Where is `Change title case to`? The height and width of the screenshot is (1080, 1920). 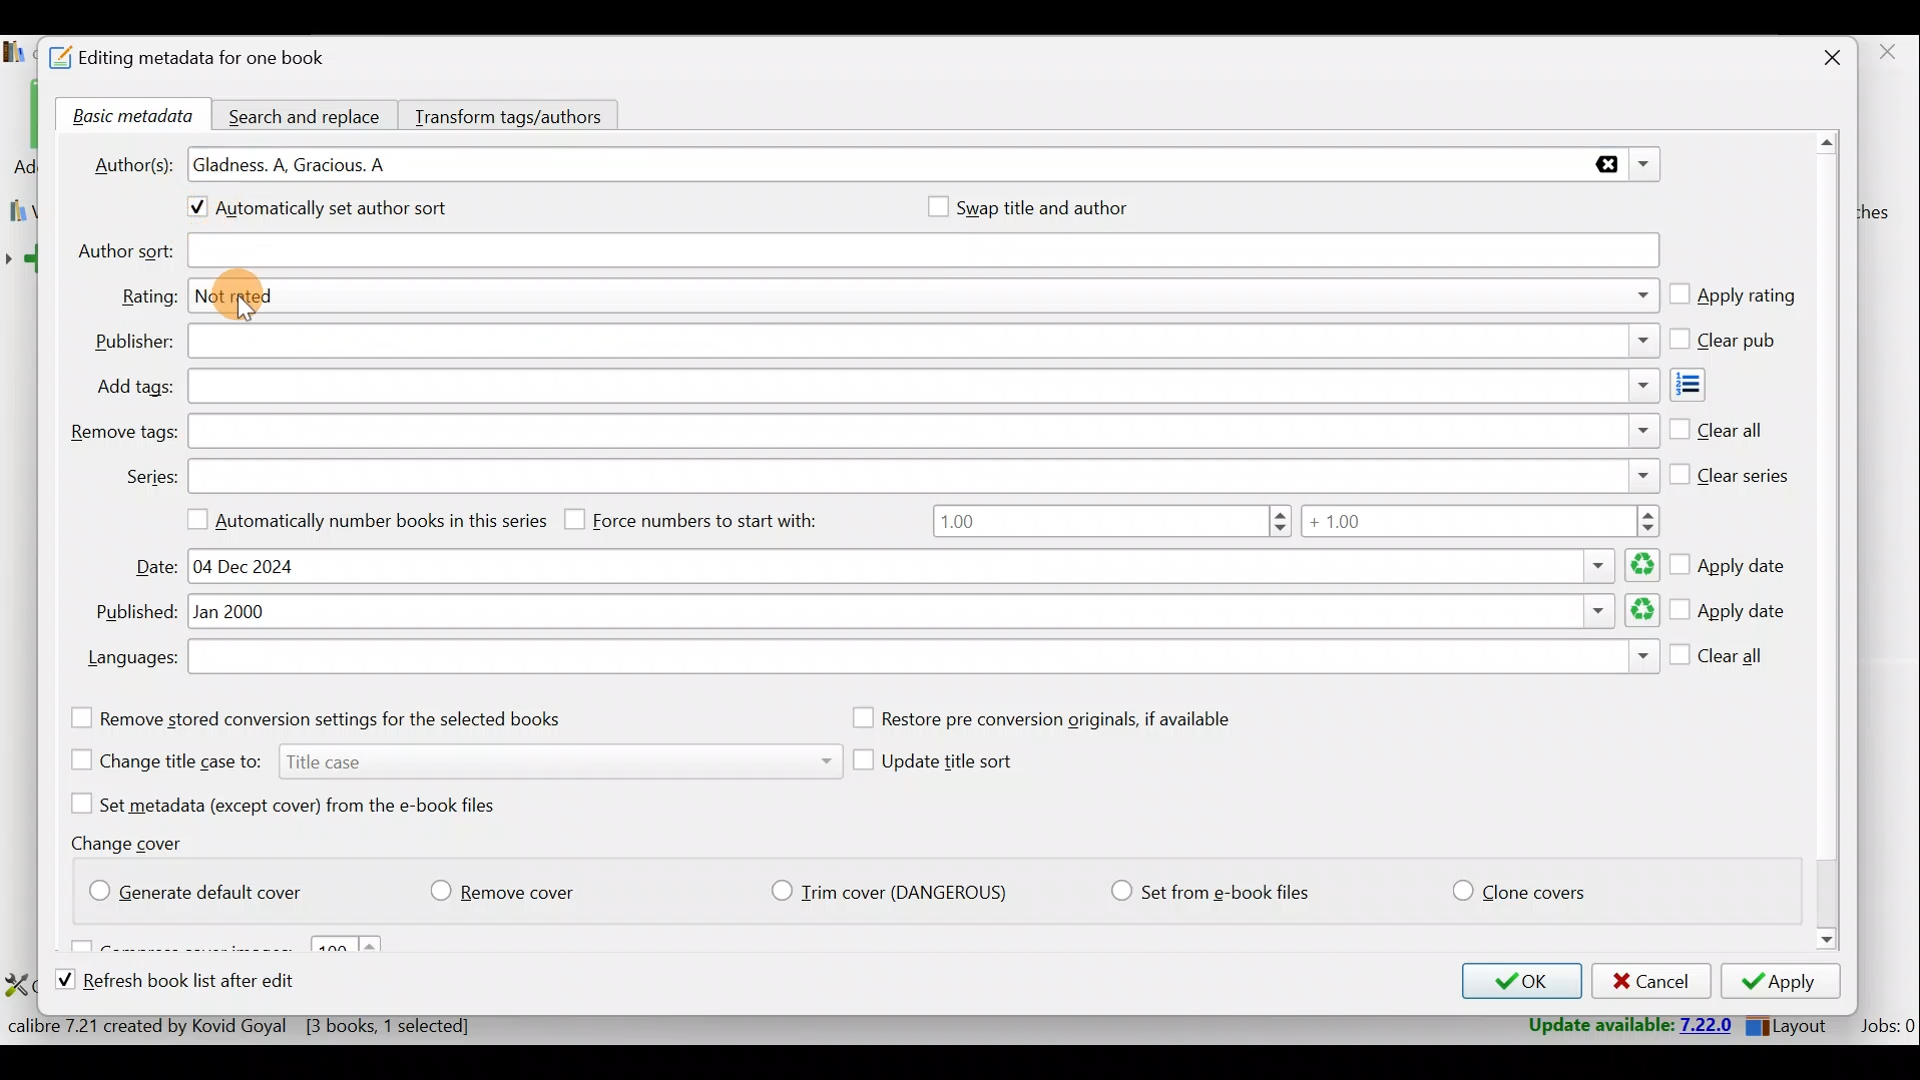 Change title case to is located at coordinates (447, 759).